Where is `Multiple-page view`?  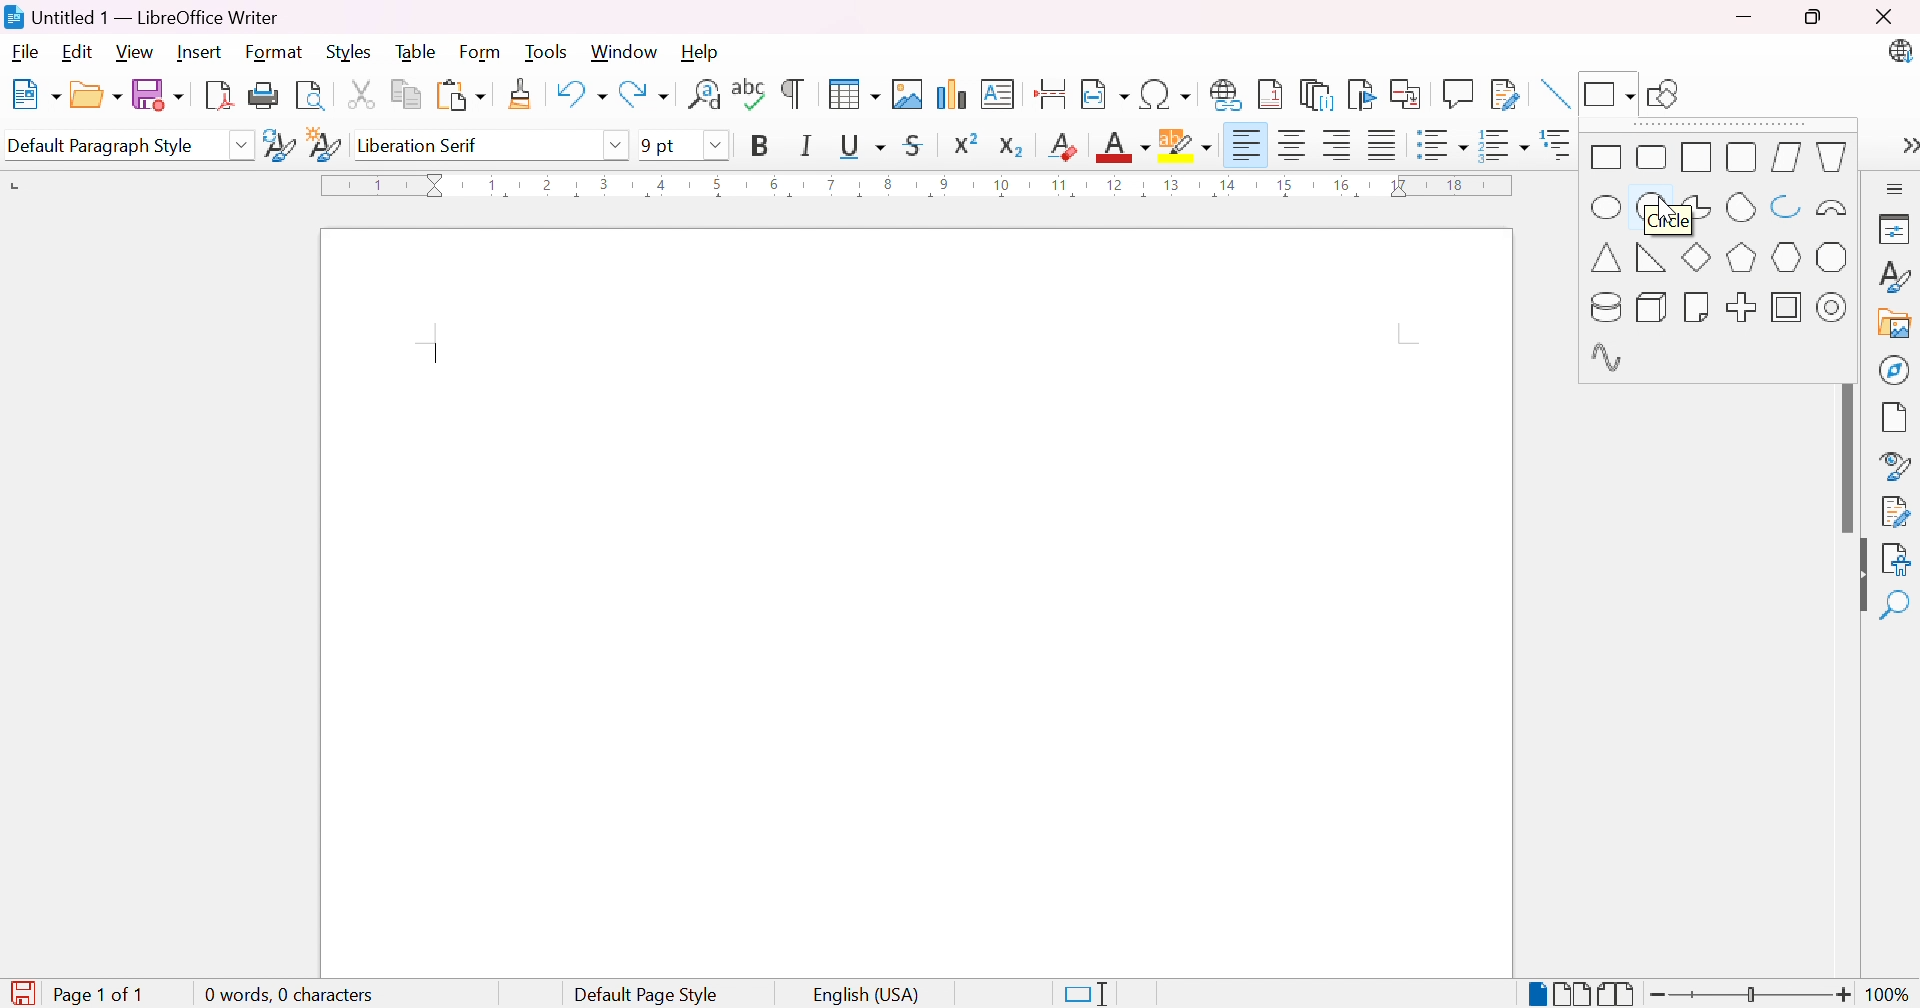 Multiple-page view is located at coordinates (1573, 994).